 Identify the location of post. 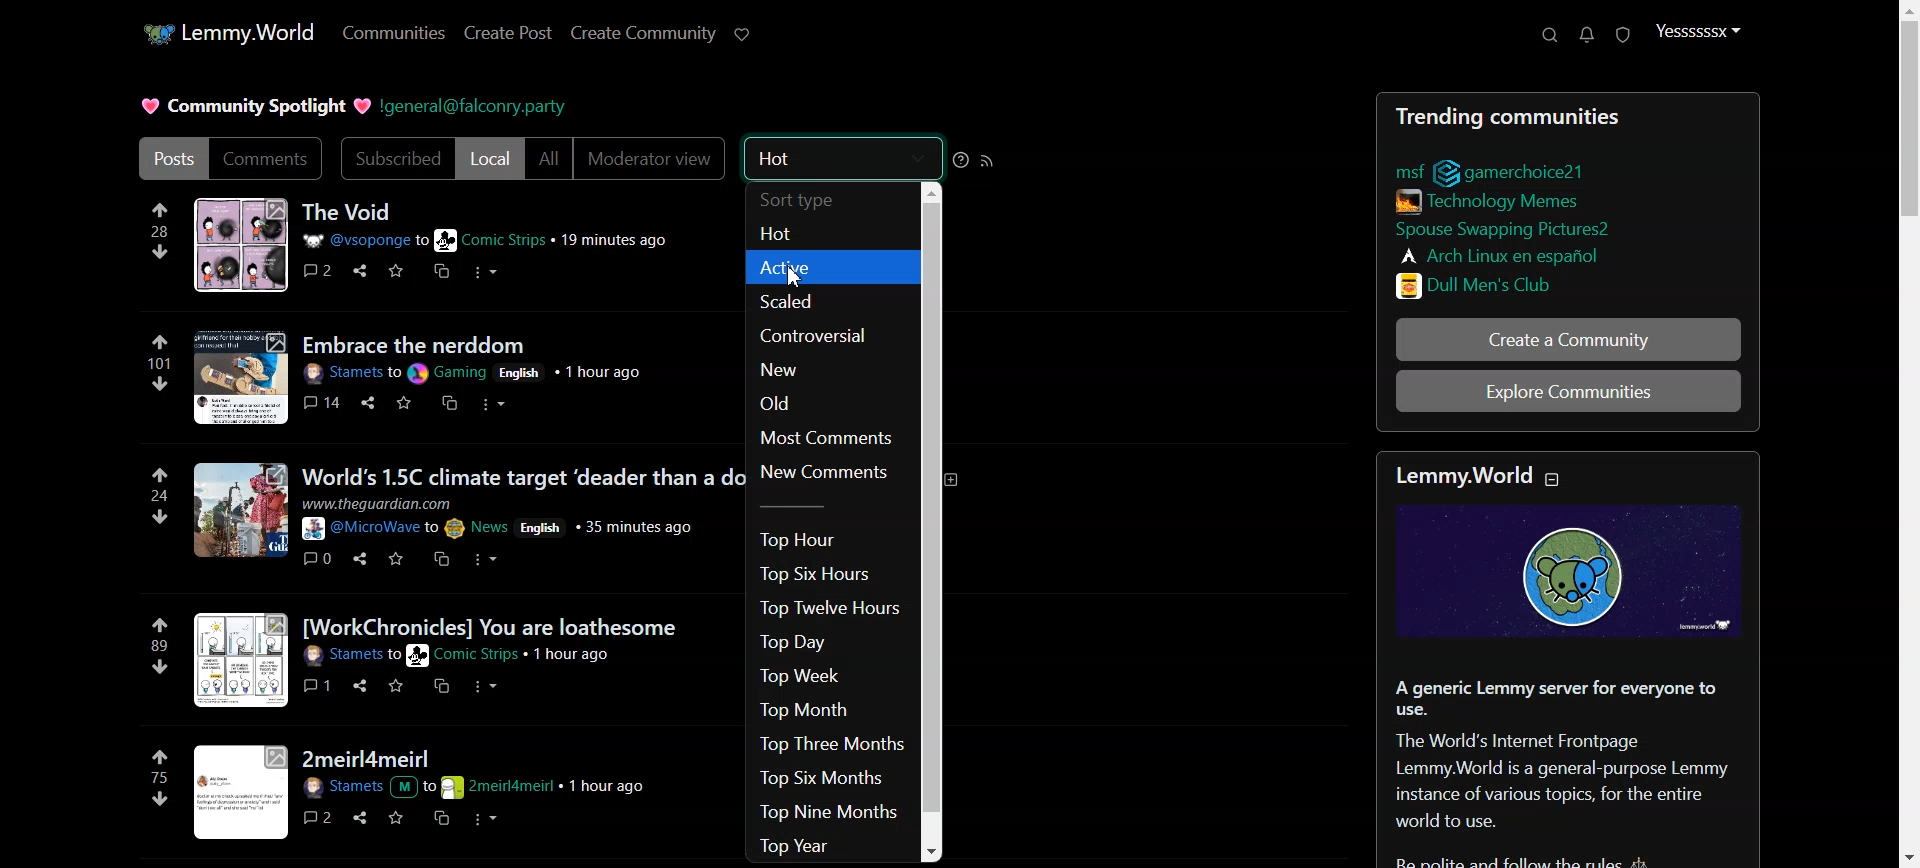
(369, 756).